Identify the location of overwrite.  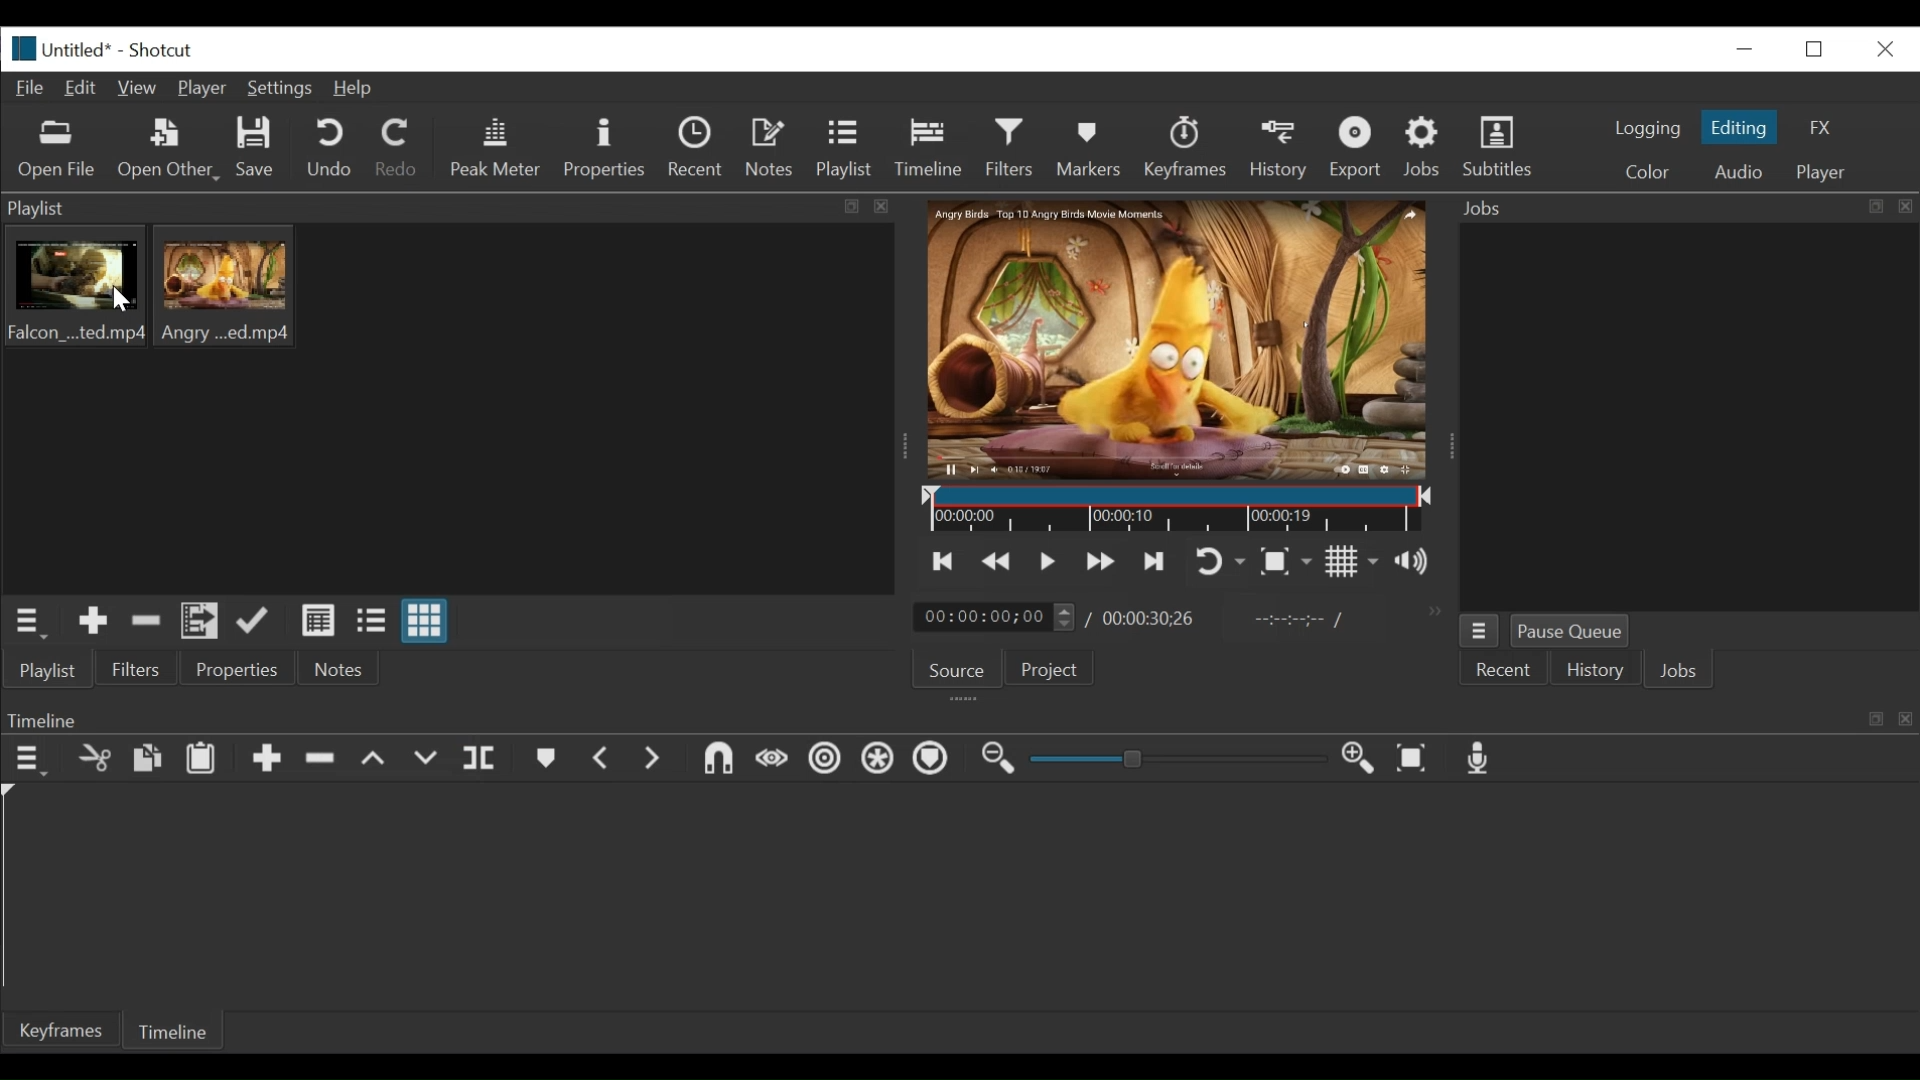
(429, 759).